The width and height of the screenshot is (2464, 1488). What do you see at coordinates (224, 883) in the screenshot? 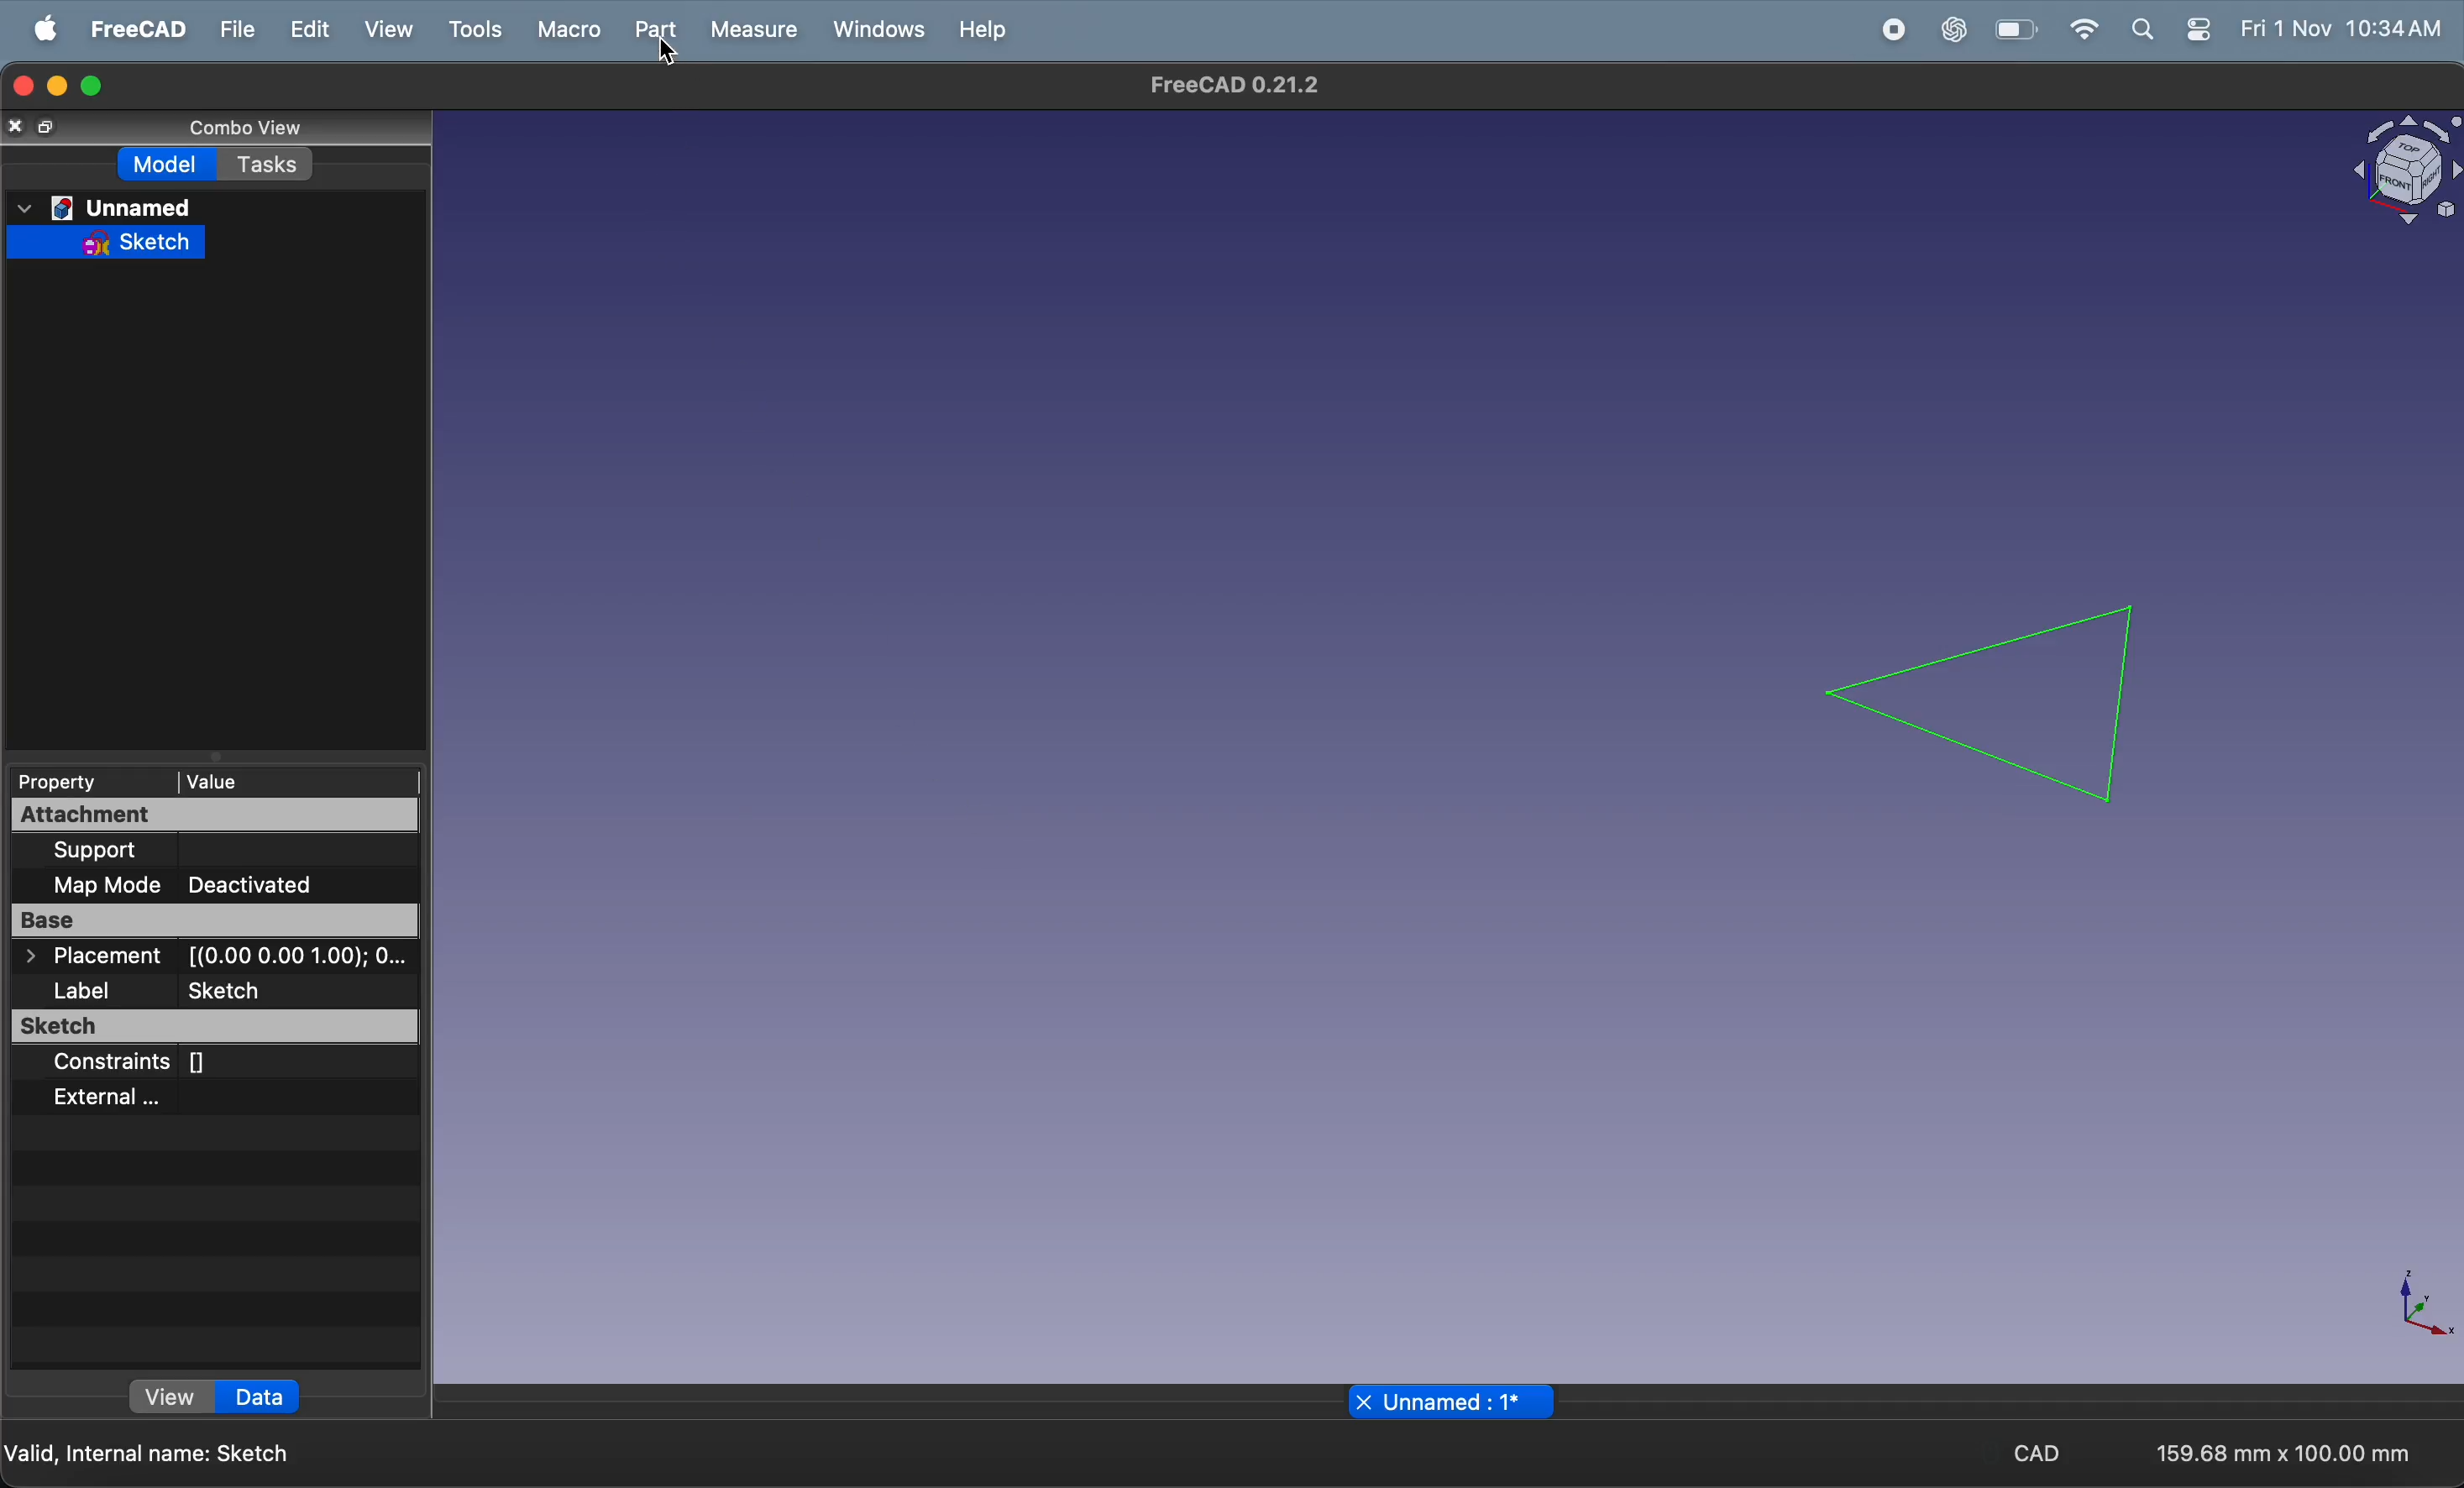
I see `map mode deactivated` at bounding box center [224, 883].